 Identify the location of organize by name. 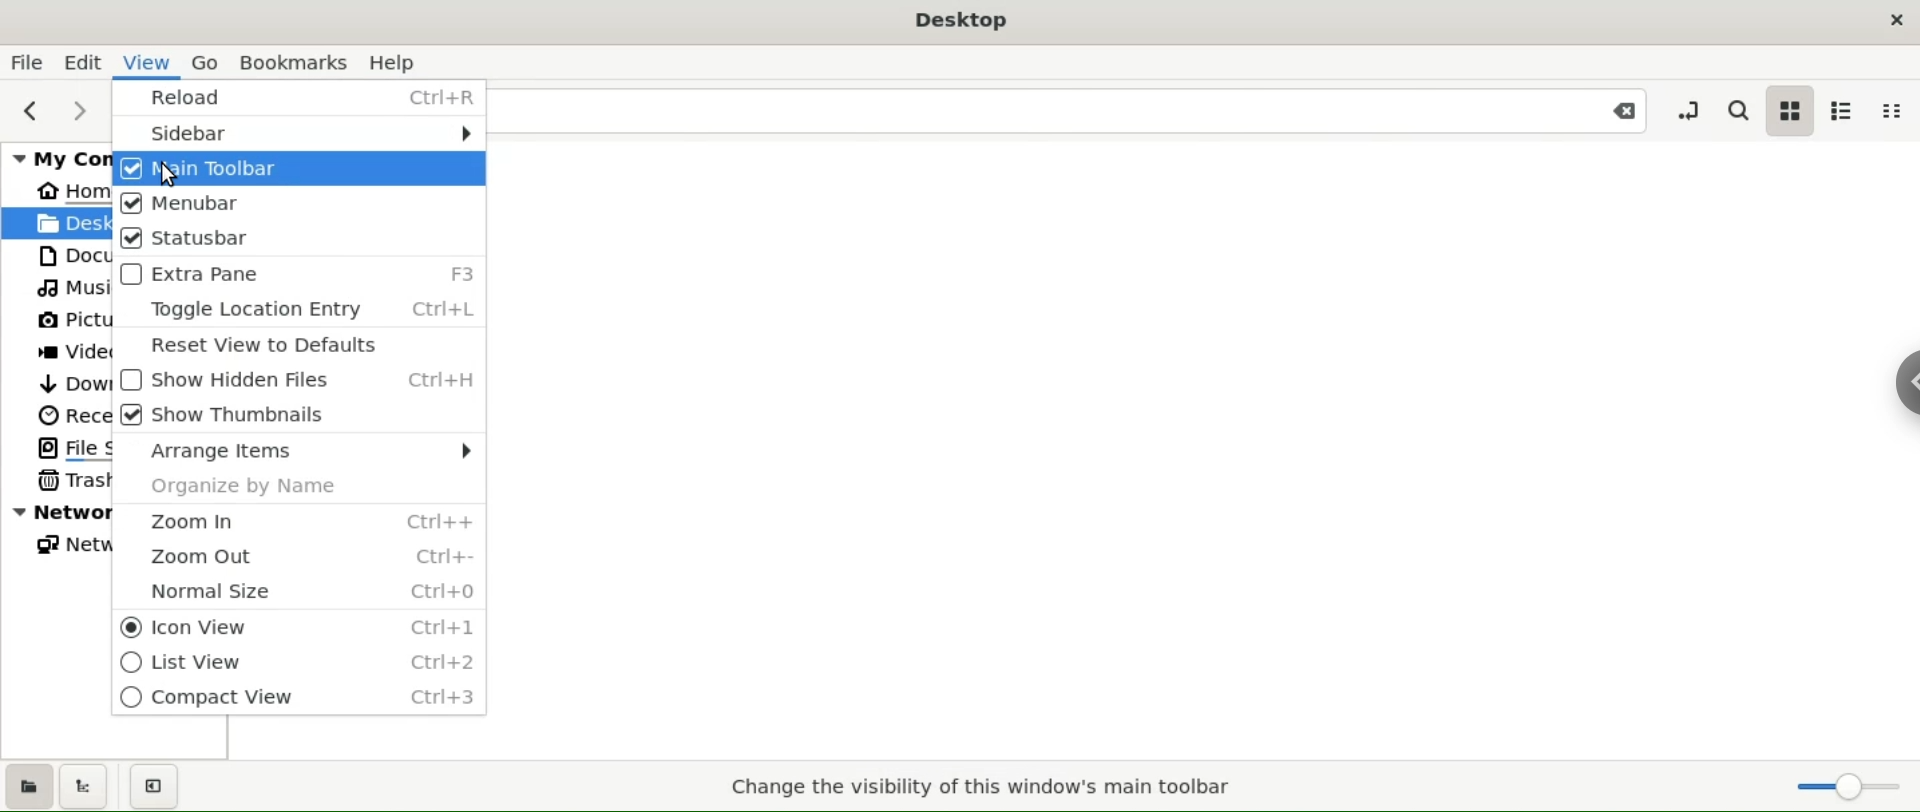
(298, 489).